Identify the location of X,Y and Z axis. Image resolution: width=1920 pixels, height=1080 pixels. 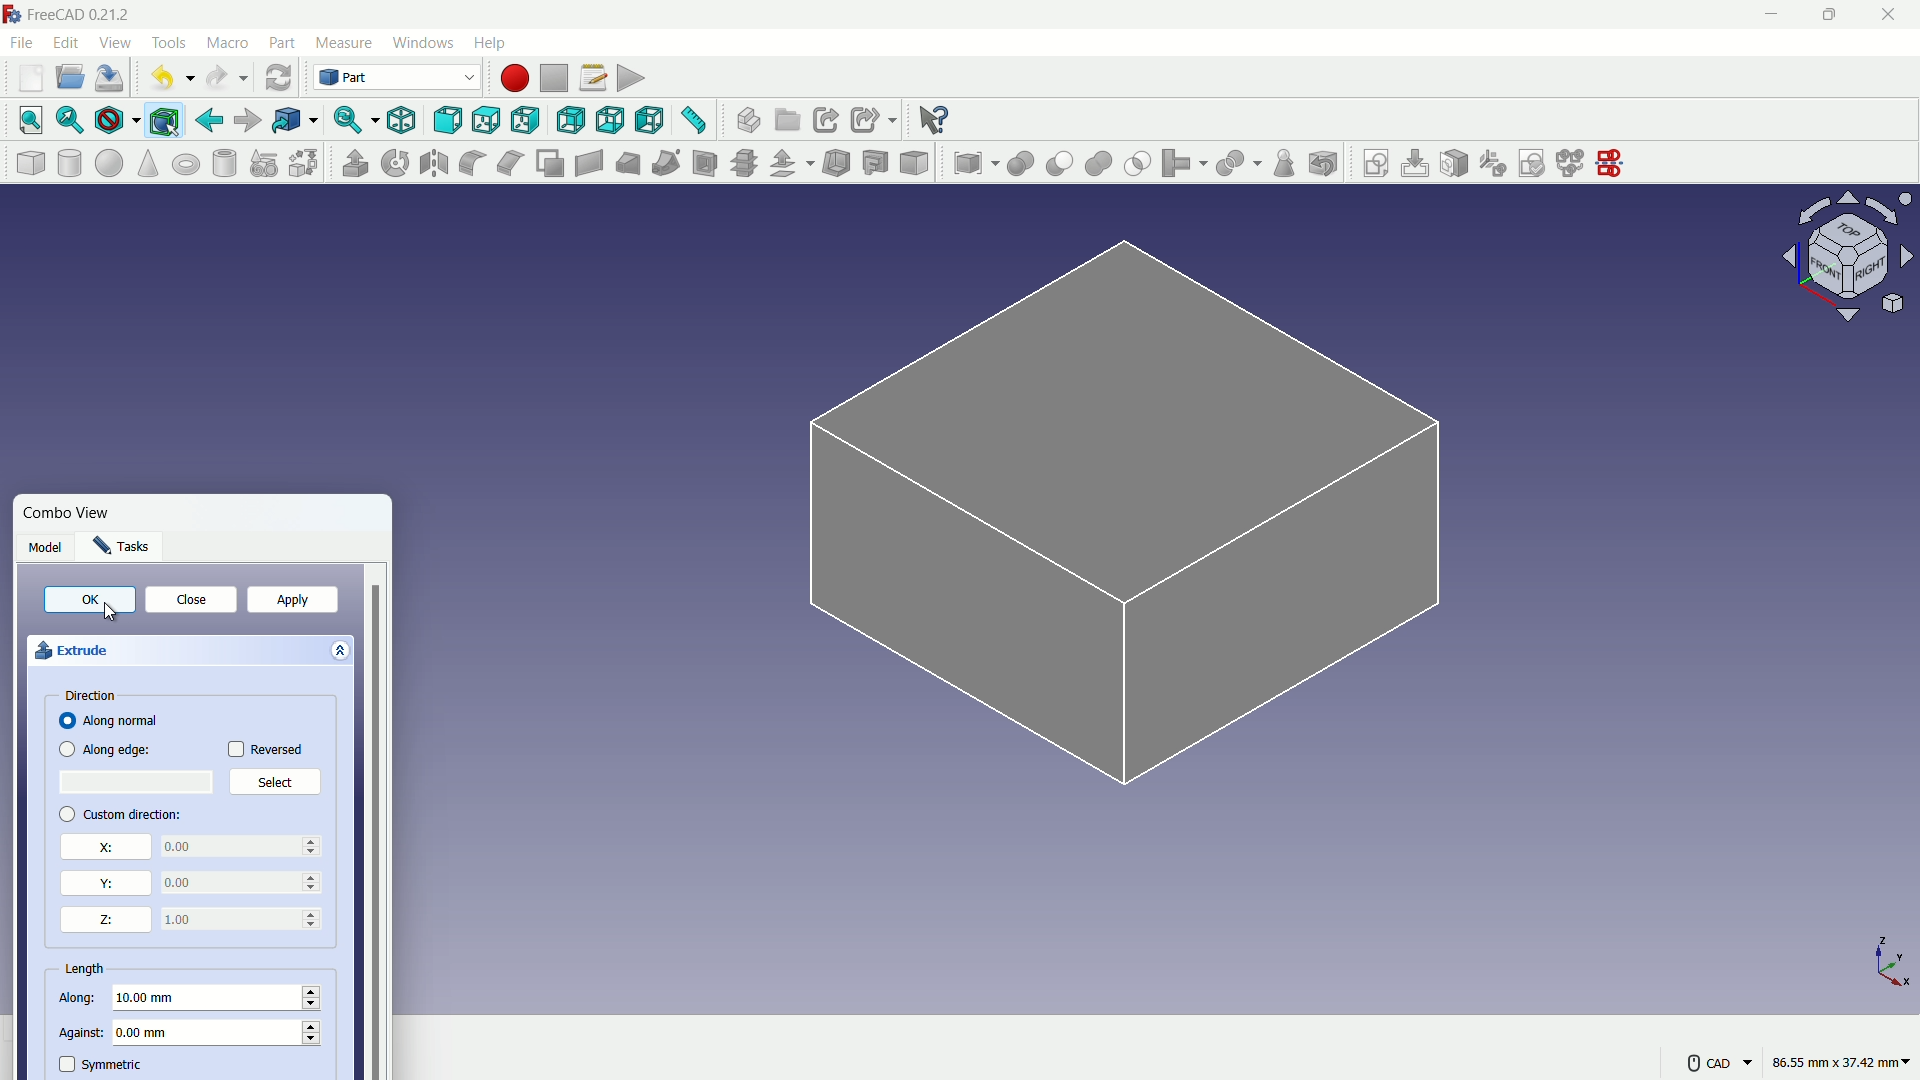
(1877, 959).